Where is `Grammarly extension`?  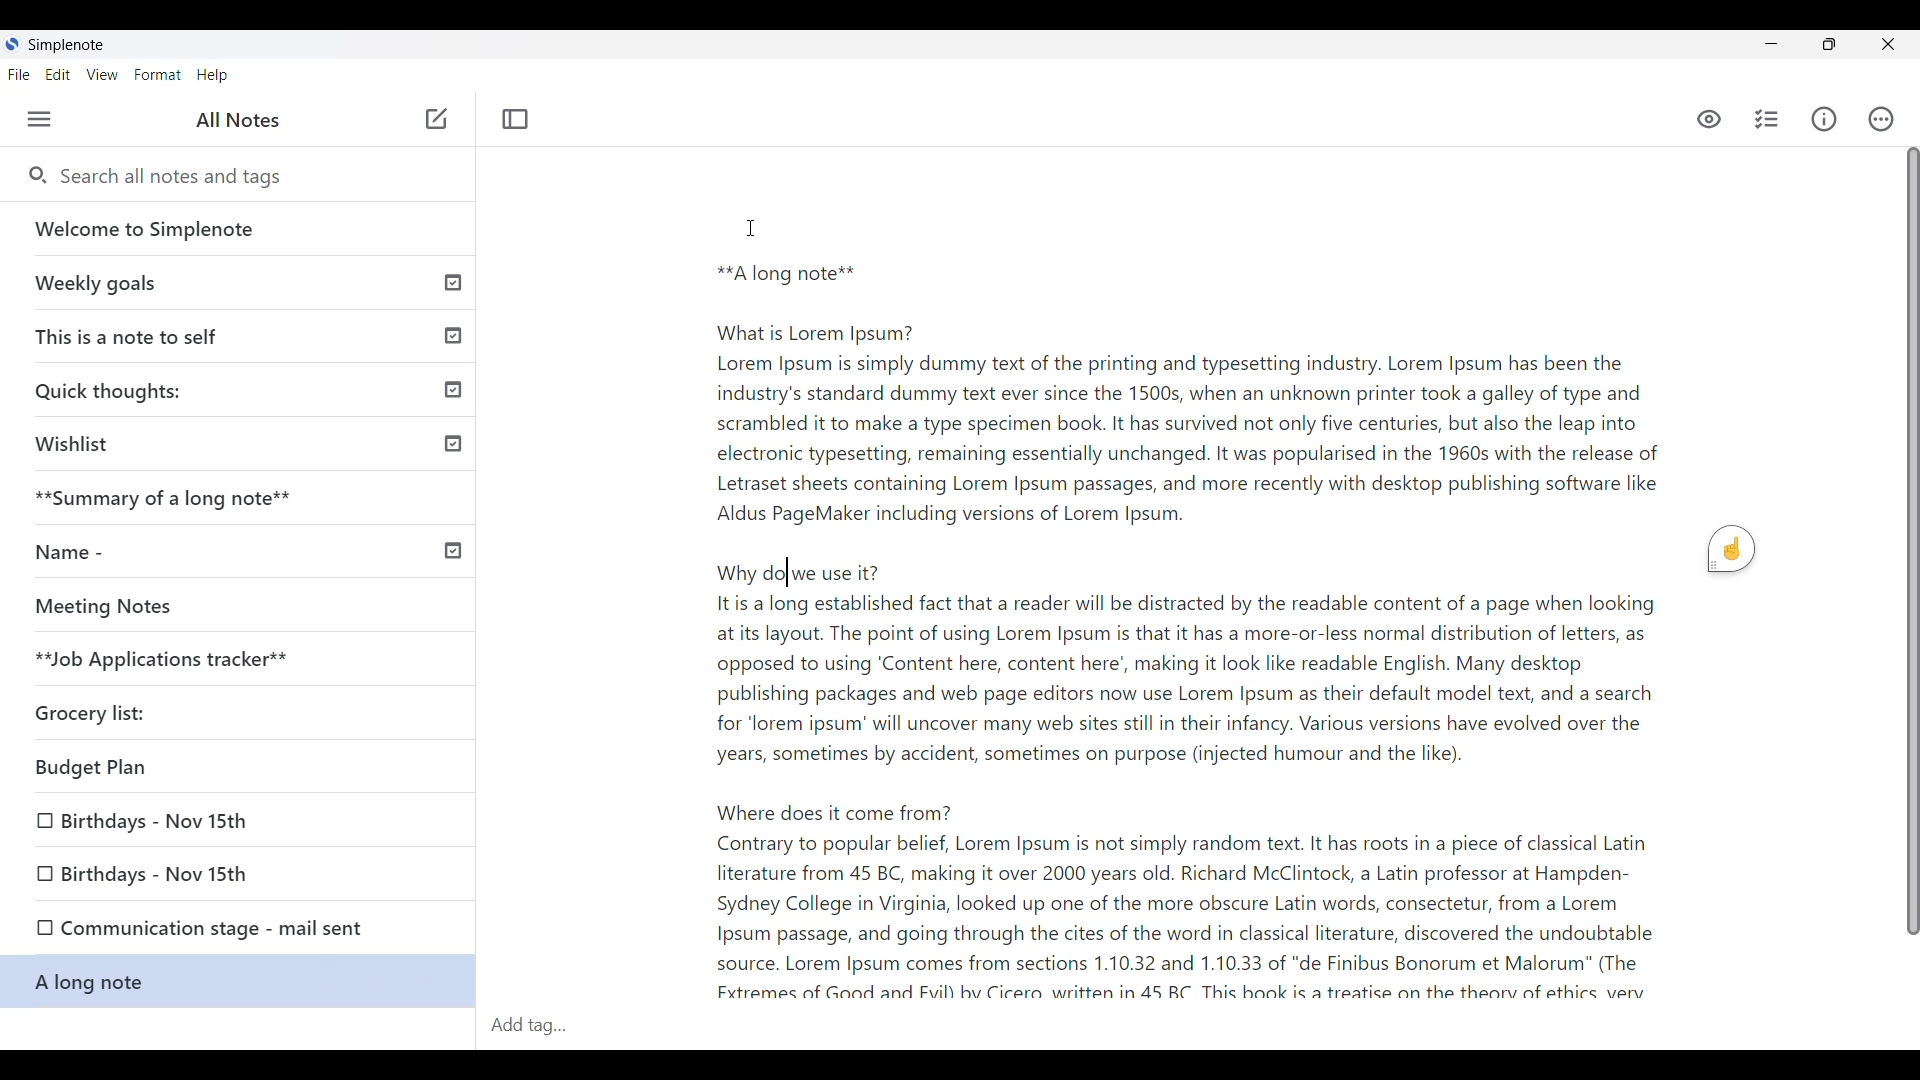 Grammarly extension is located at coordinates (1731, 547).